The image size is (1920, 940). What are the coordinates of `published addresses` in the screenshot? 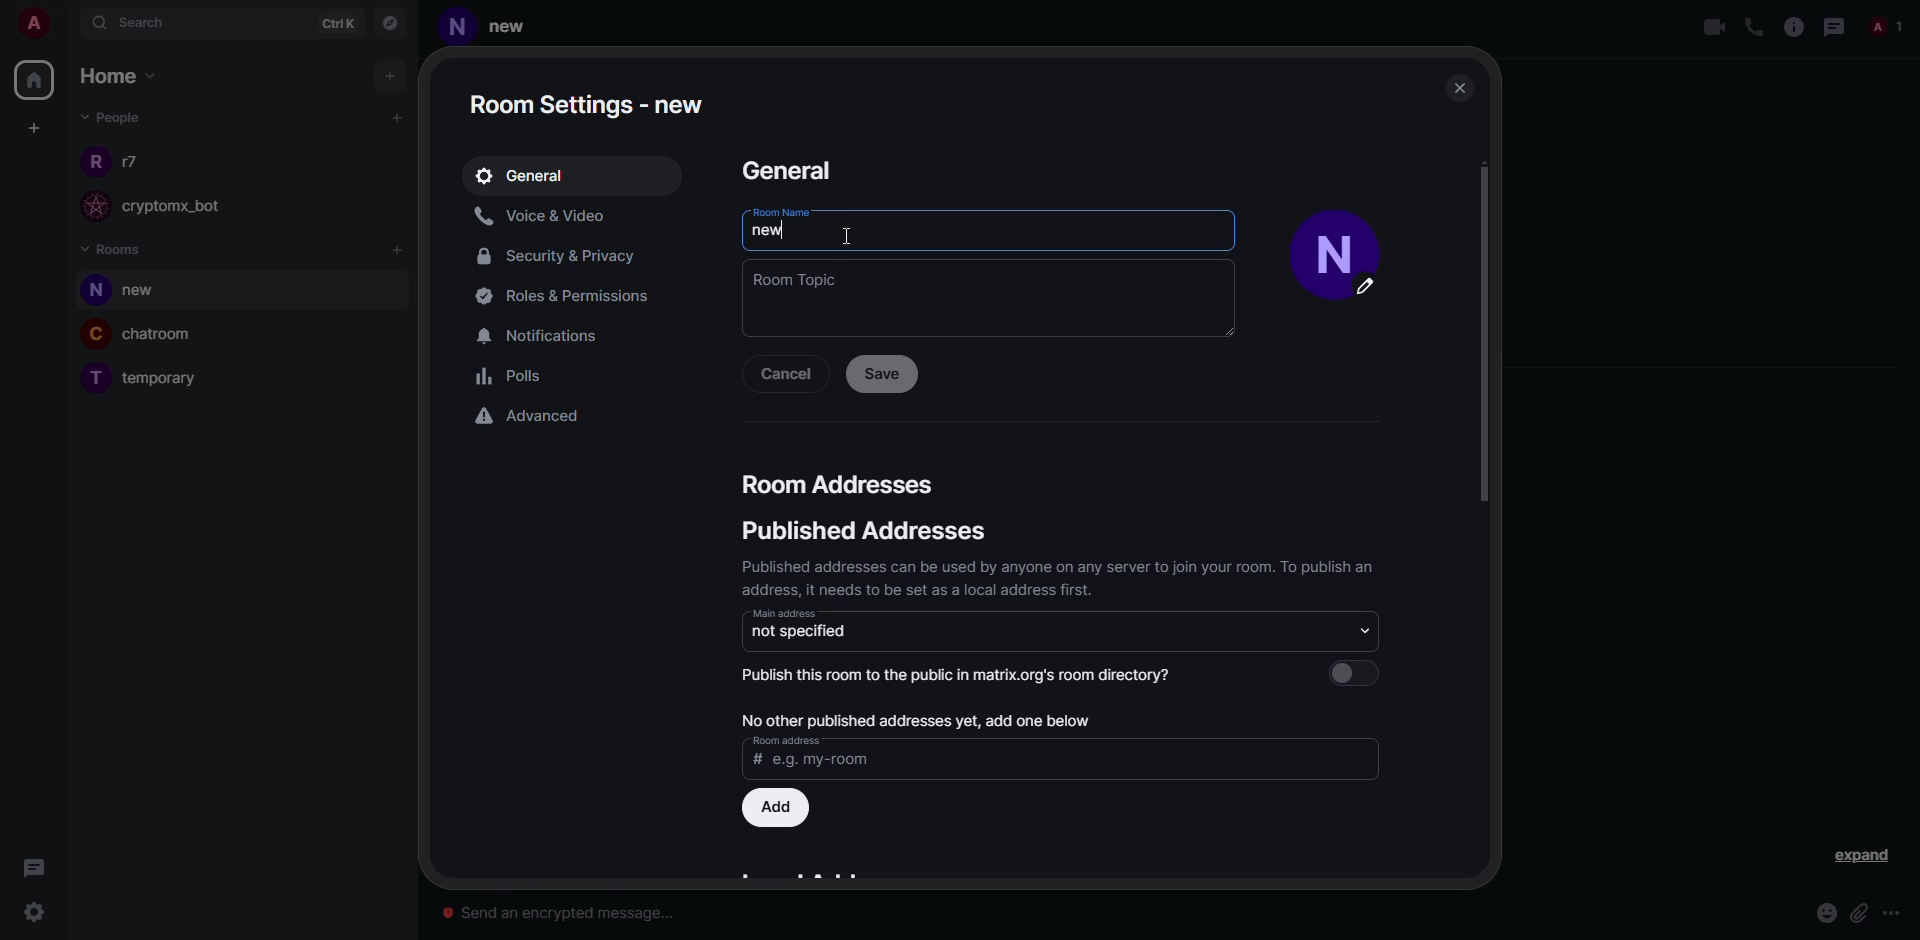 It's located at (859, 533).